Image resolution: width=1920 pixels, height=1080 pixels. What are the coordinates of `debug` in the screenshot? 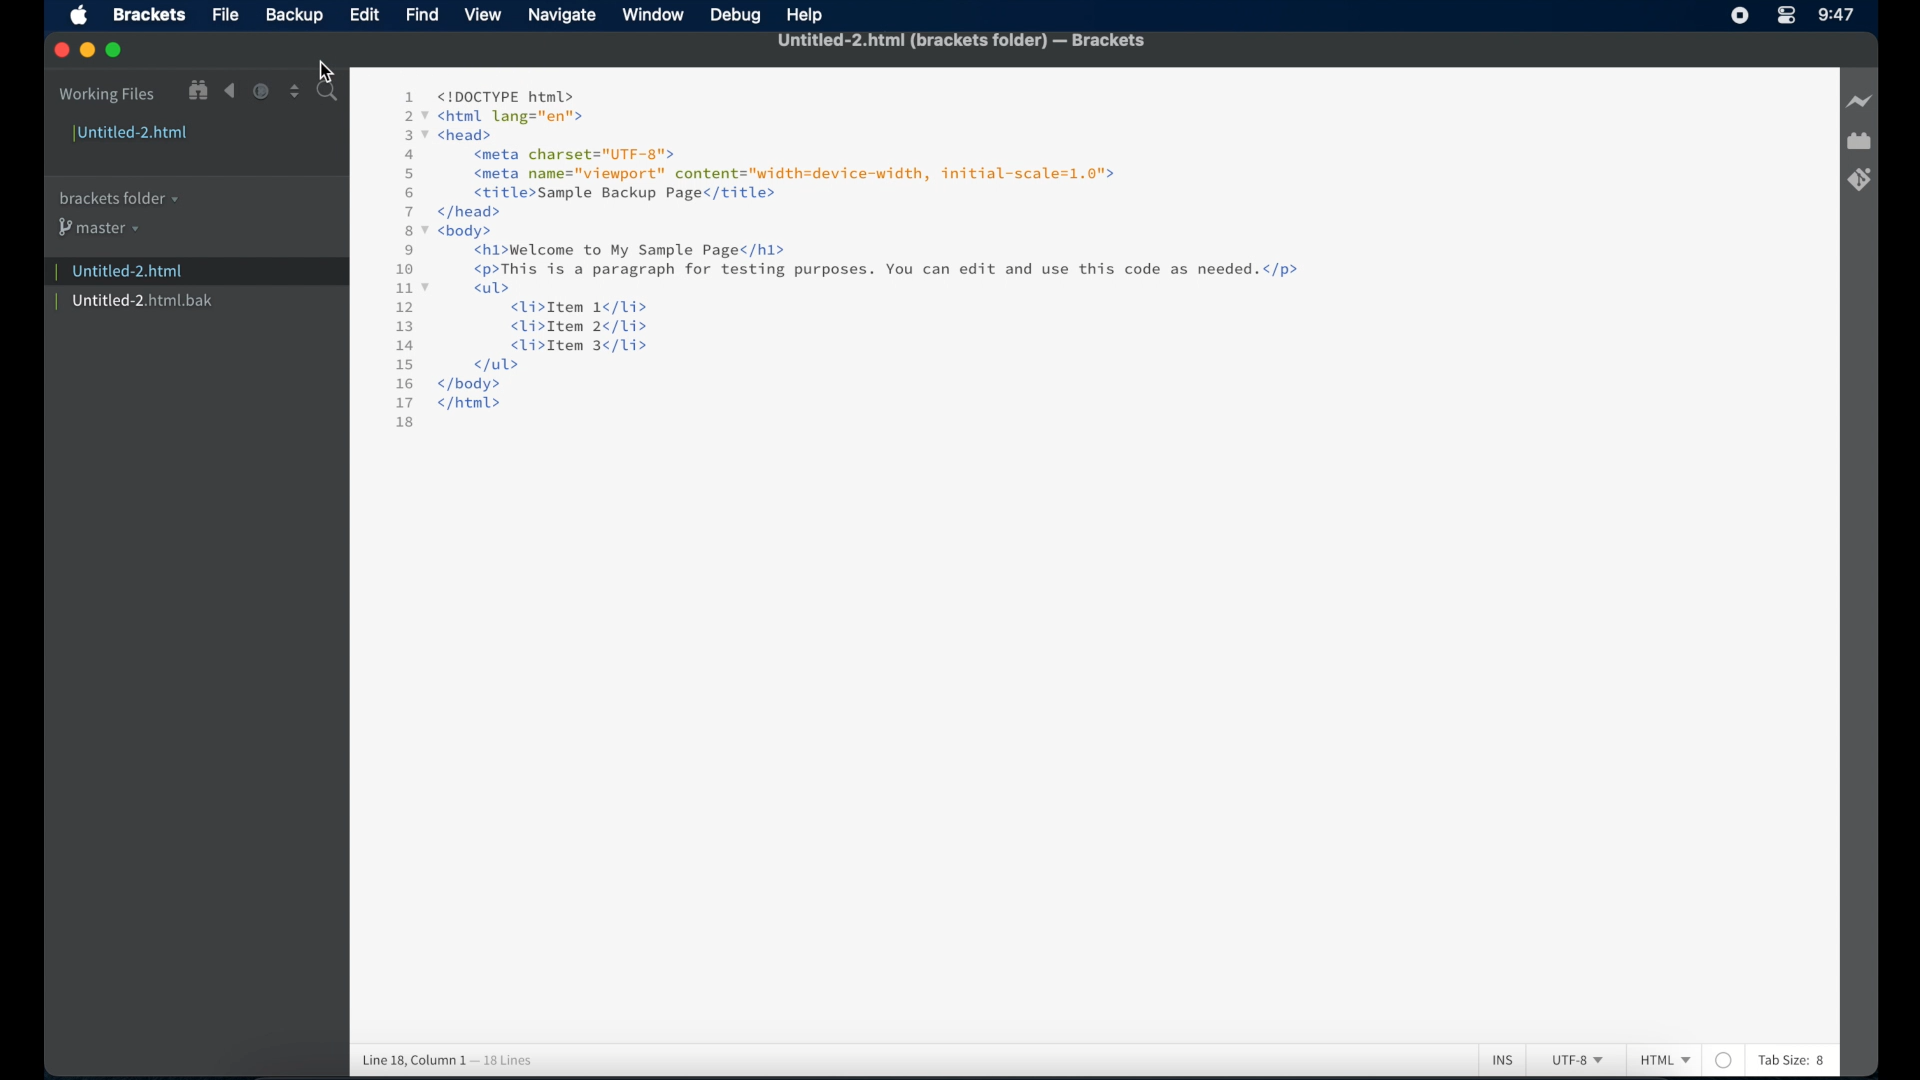 It's located at (733, 16).